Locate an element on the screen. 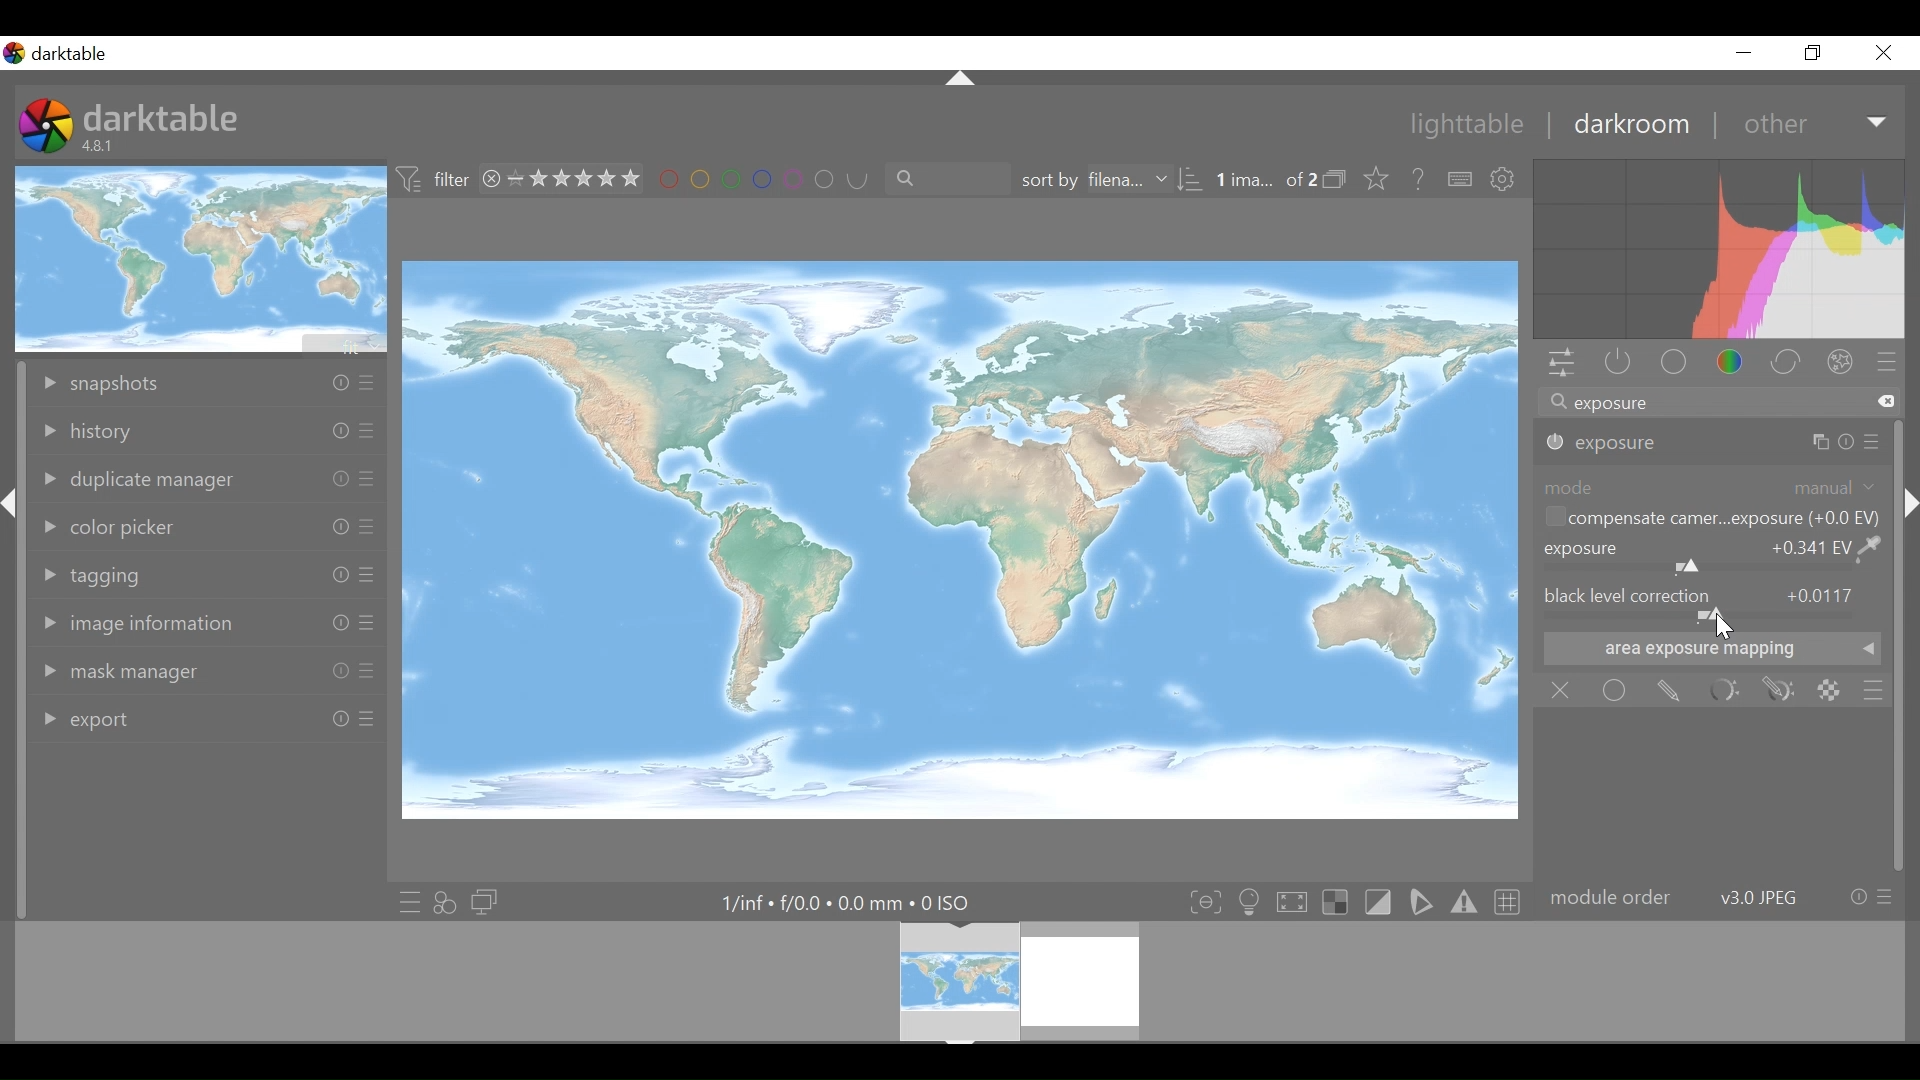 This screenshot has height=1080, width=1920. mode is located at coordinates (1568, 487).